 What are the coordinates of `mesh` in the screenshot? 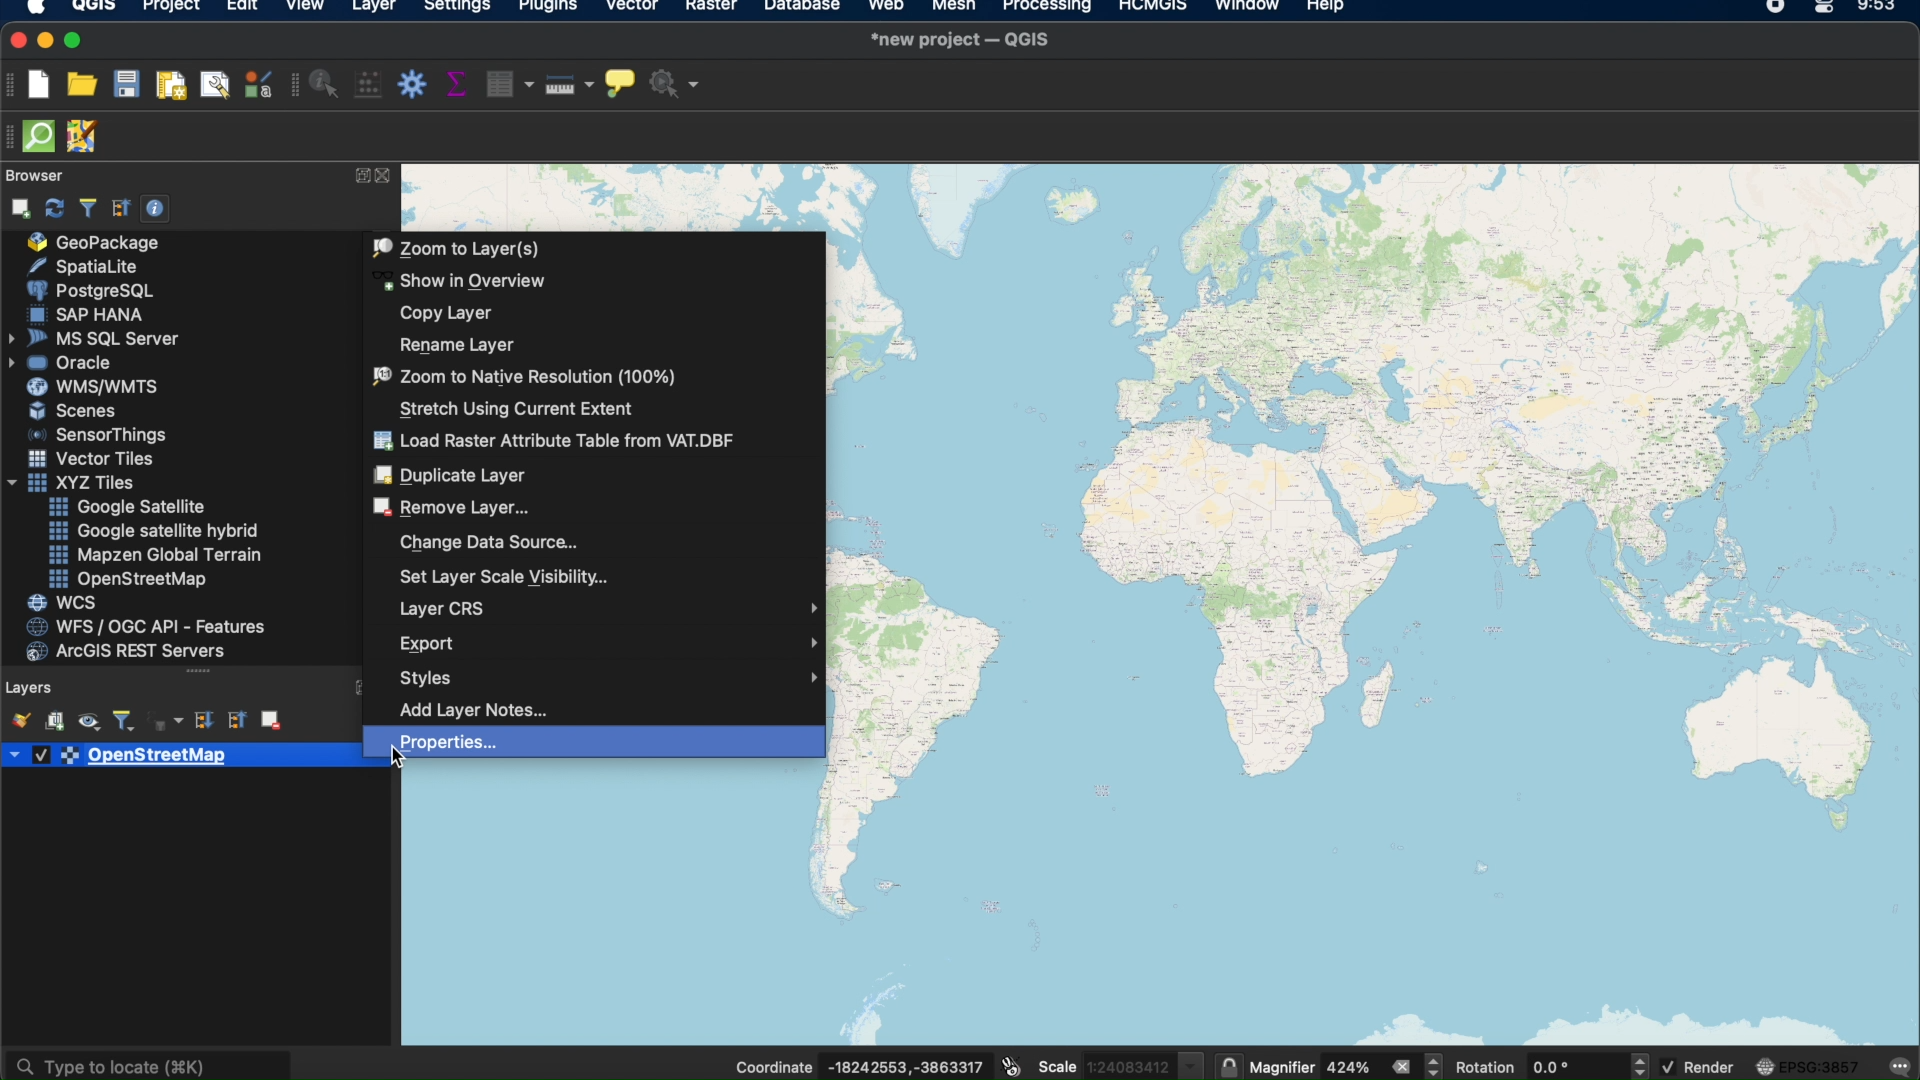 It's located at (952, 8).